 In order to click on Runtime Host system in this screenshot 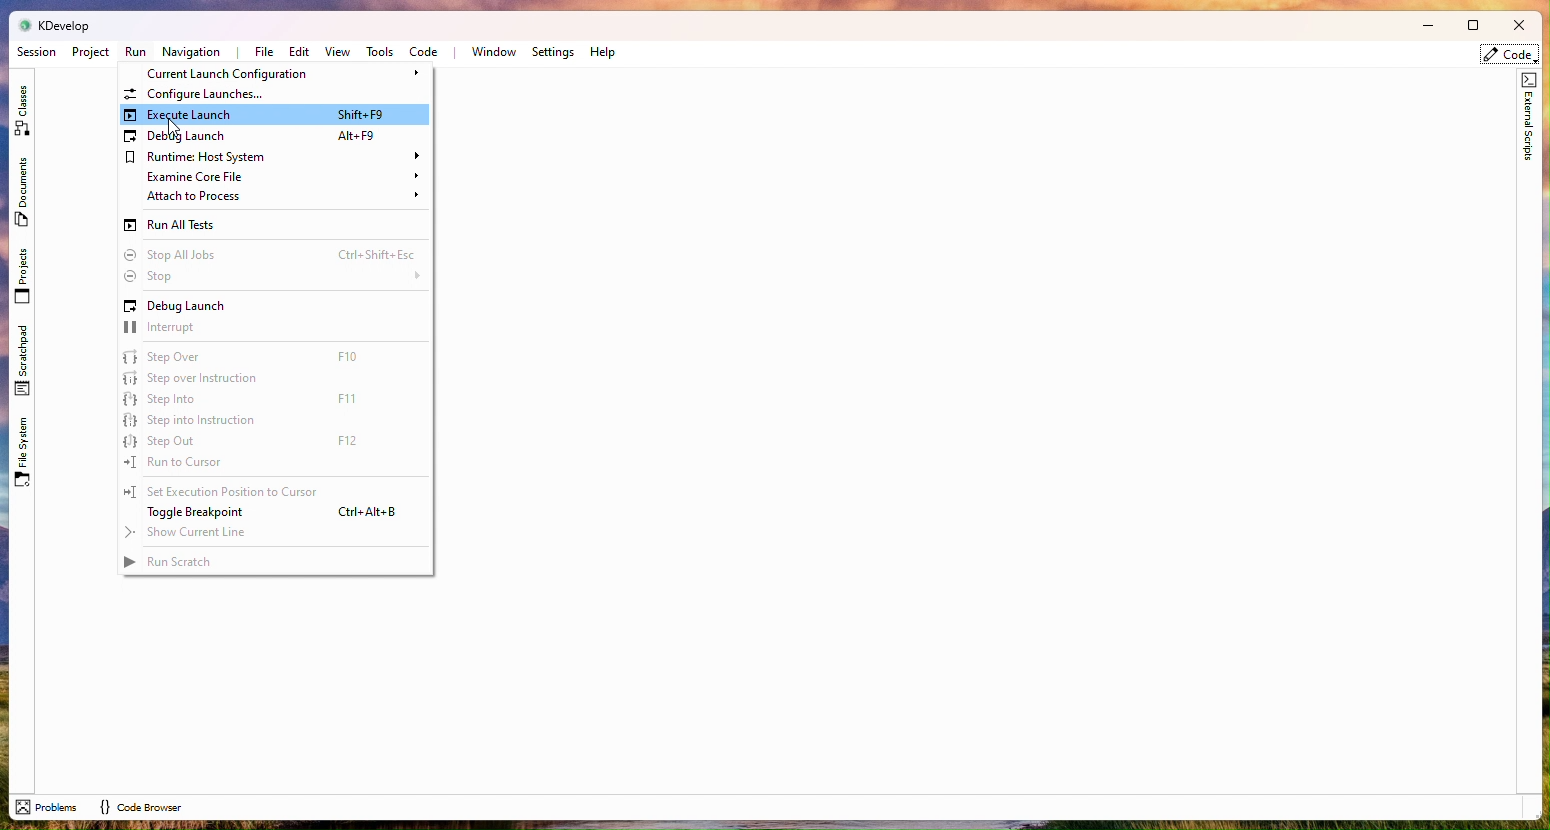, I will do `click(274, 157)`.